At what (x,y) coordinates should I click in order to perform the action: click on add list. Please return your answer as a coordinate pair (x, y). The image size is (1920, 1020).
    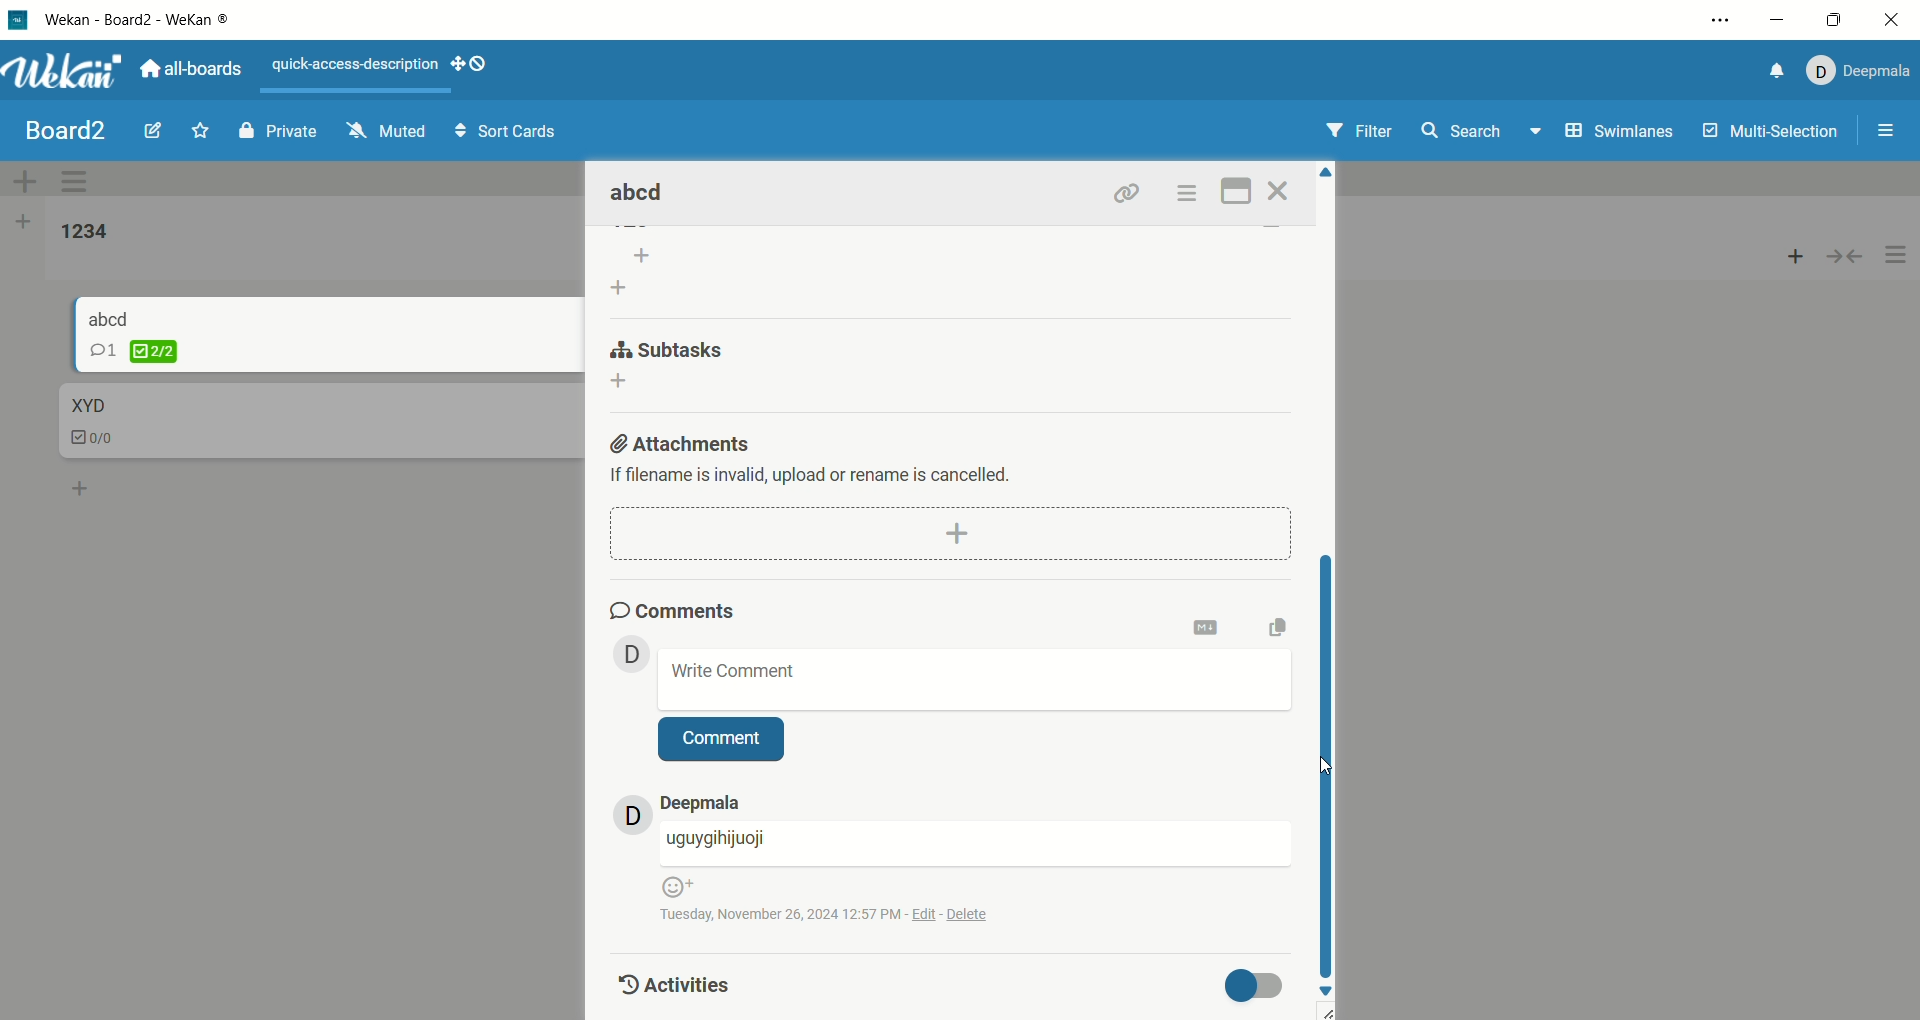
    Looking at the image, I should click on (635, 273).